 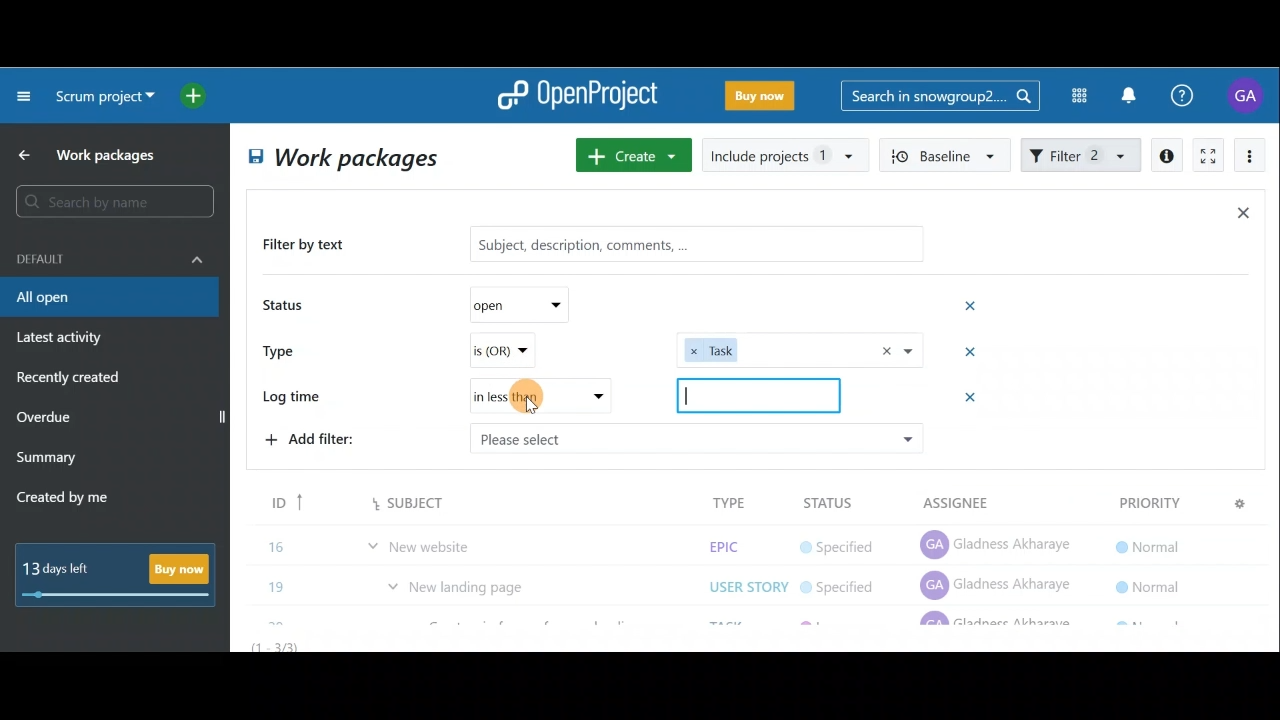 I want to click on remove, so click(x=973, y=400).